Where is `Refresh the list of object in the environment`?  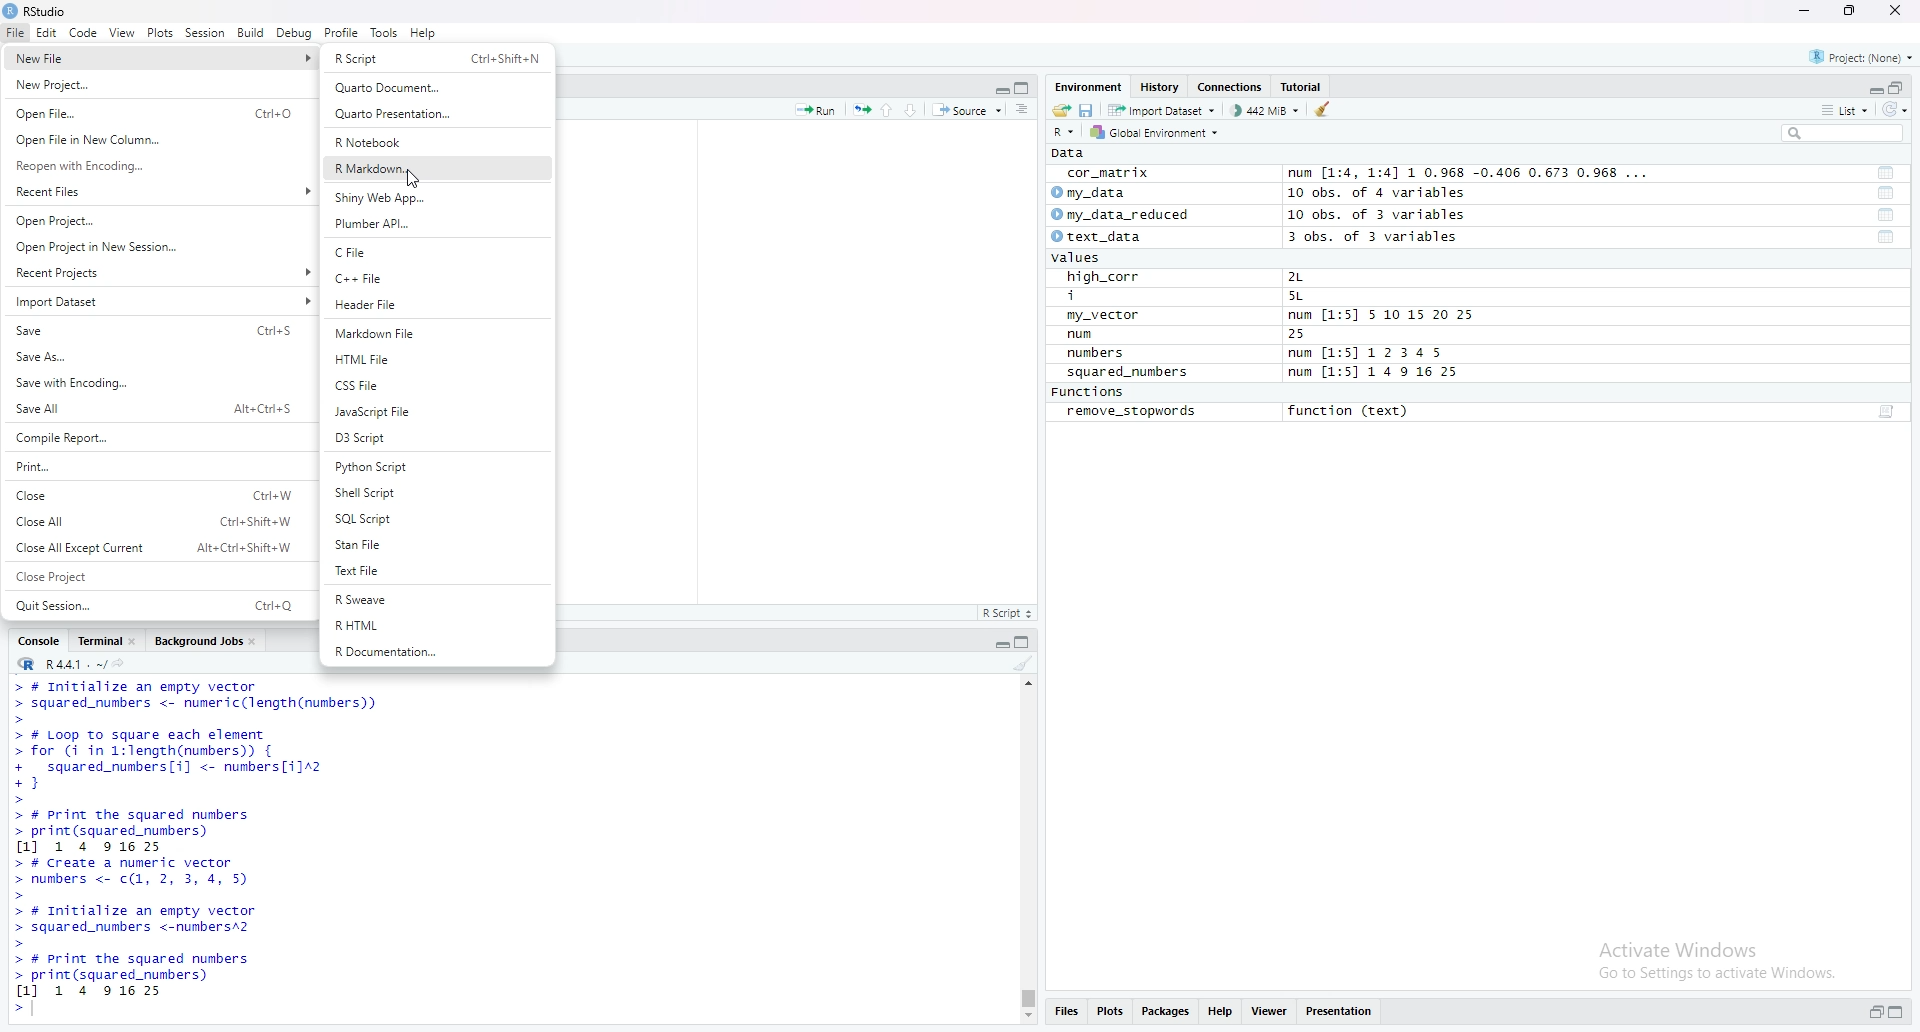 Refresh the list of object in the environment is located at coordinates (1901, 109).